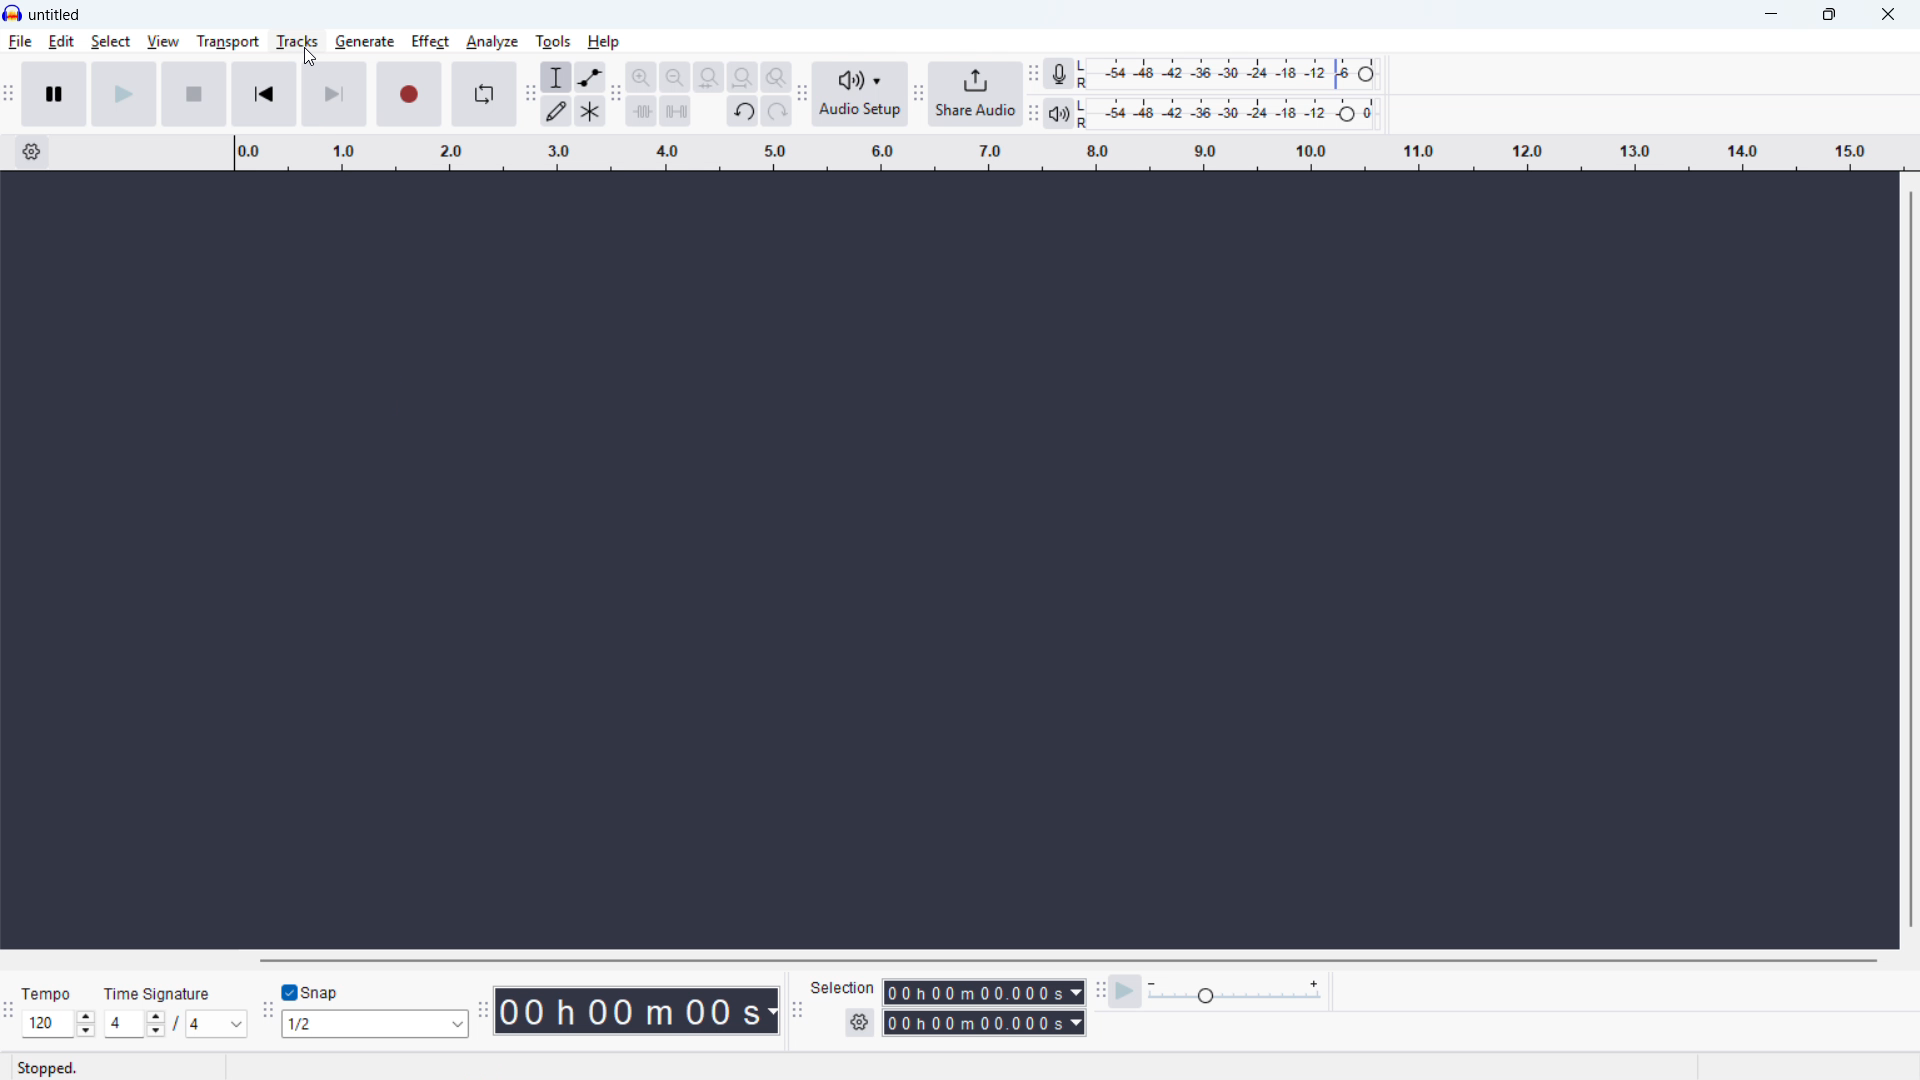 Image resolution: width=1920 pixels, height=1080 pixels. What do you see at coordinates (364, 42) in the screenshot?
I see `Generate ` at bounding box center [364, 42].